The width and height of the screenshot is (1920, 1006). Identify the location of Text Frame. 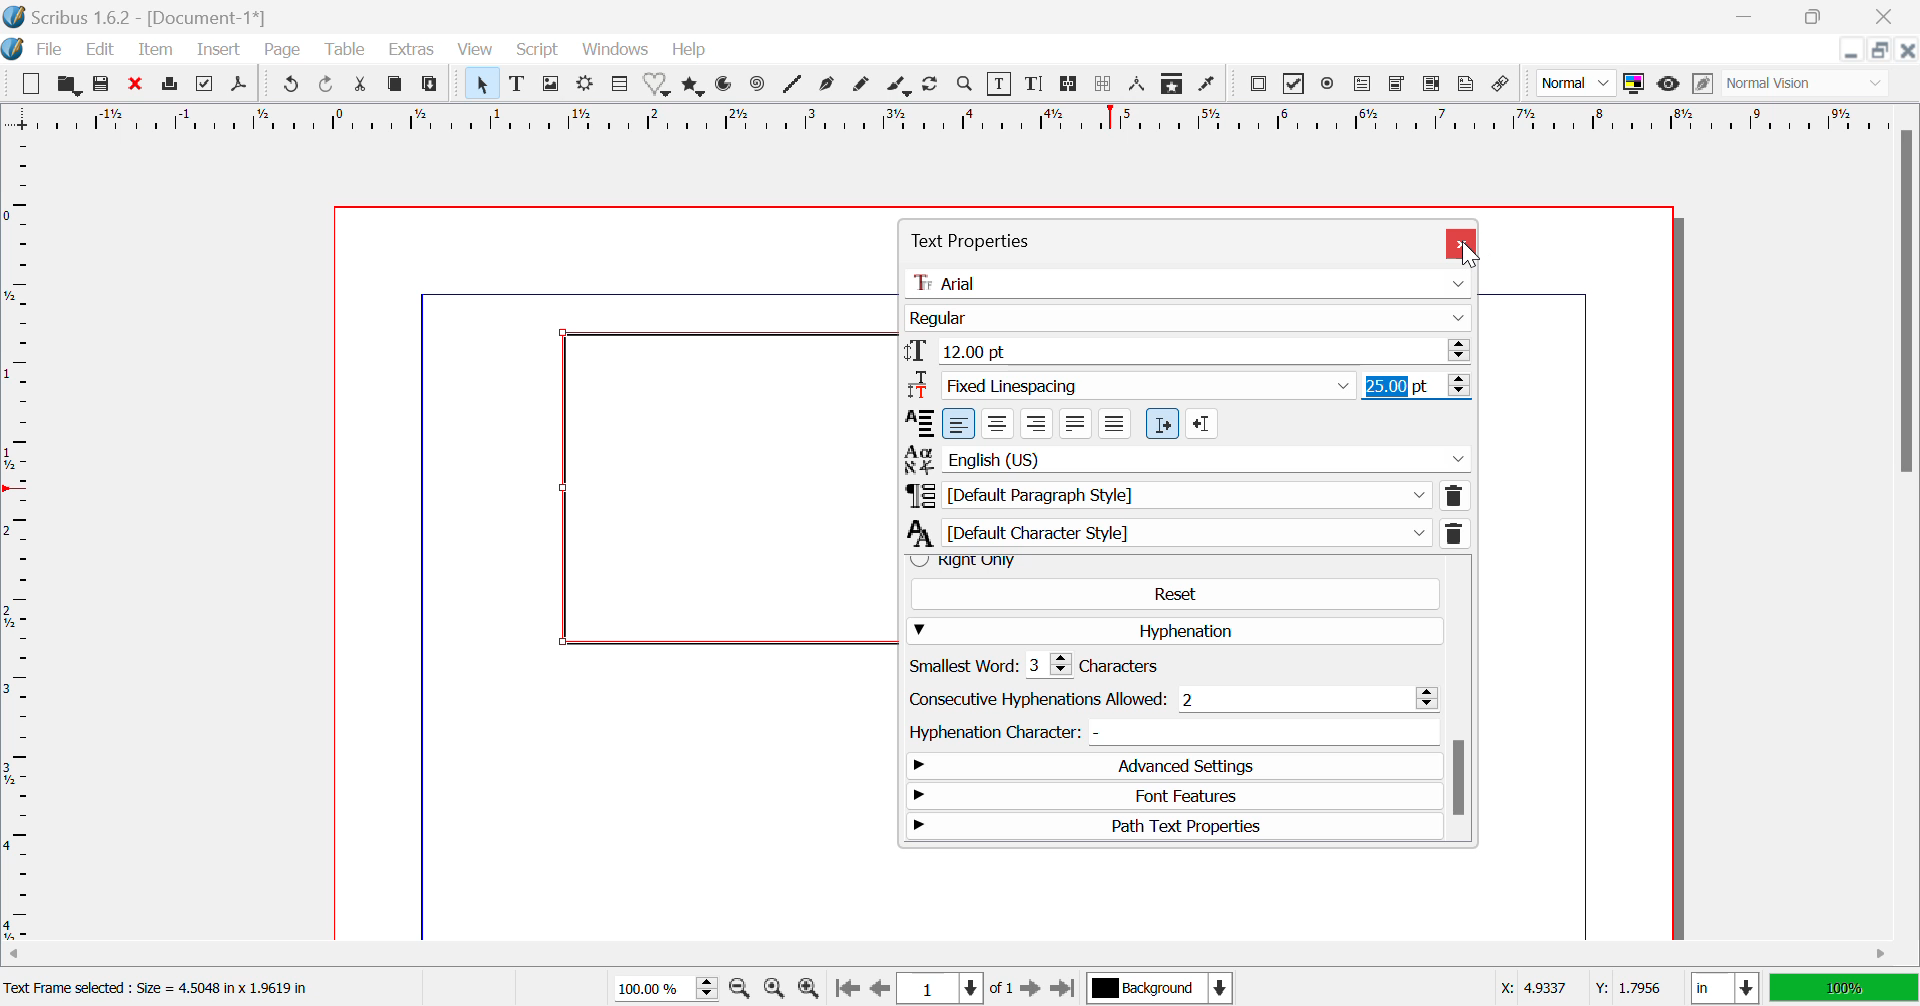
(518, 86).